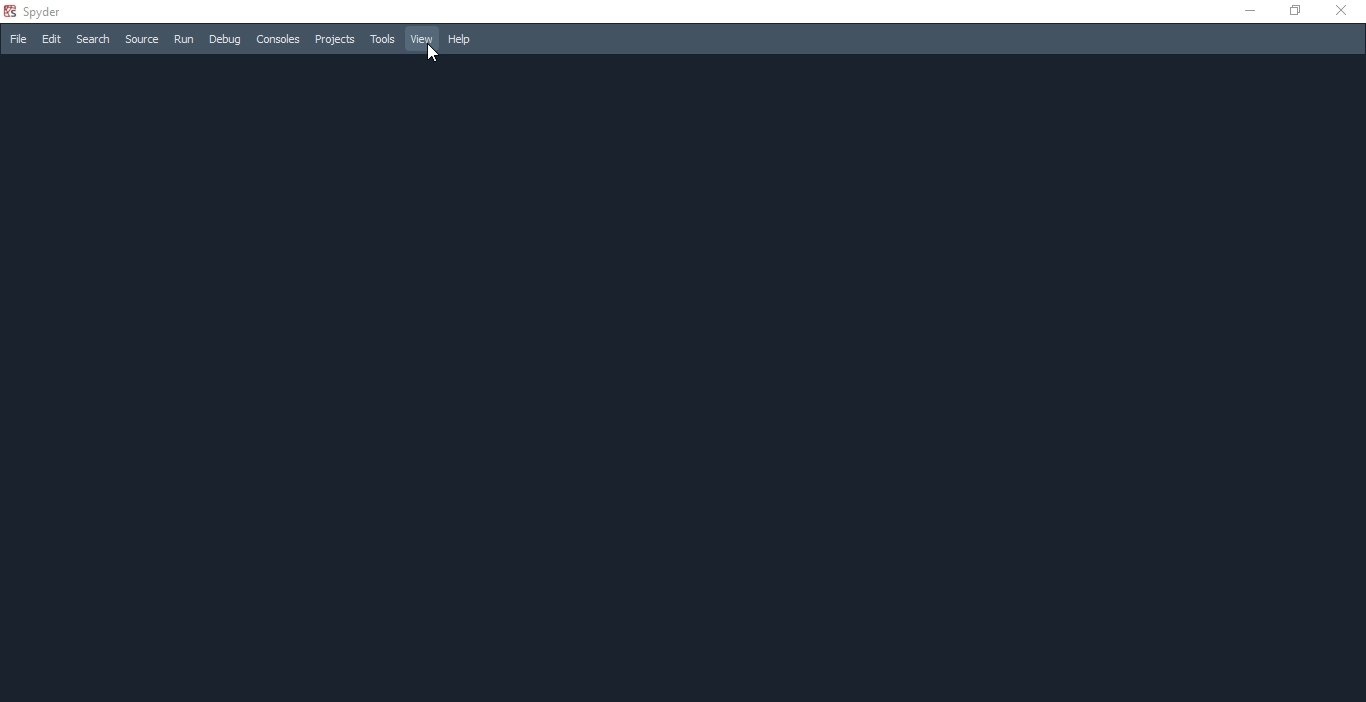 The height and width of the screenshot is (702, 1366). I want to click on Tools, so click(382, 40).